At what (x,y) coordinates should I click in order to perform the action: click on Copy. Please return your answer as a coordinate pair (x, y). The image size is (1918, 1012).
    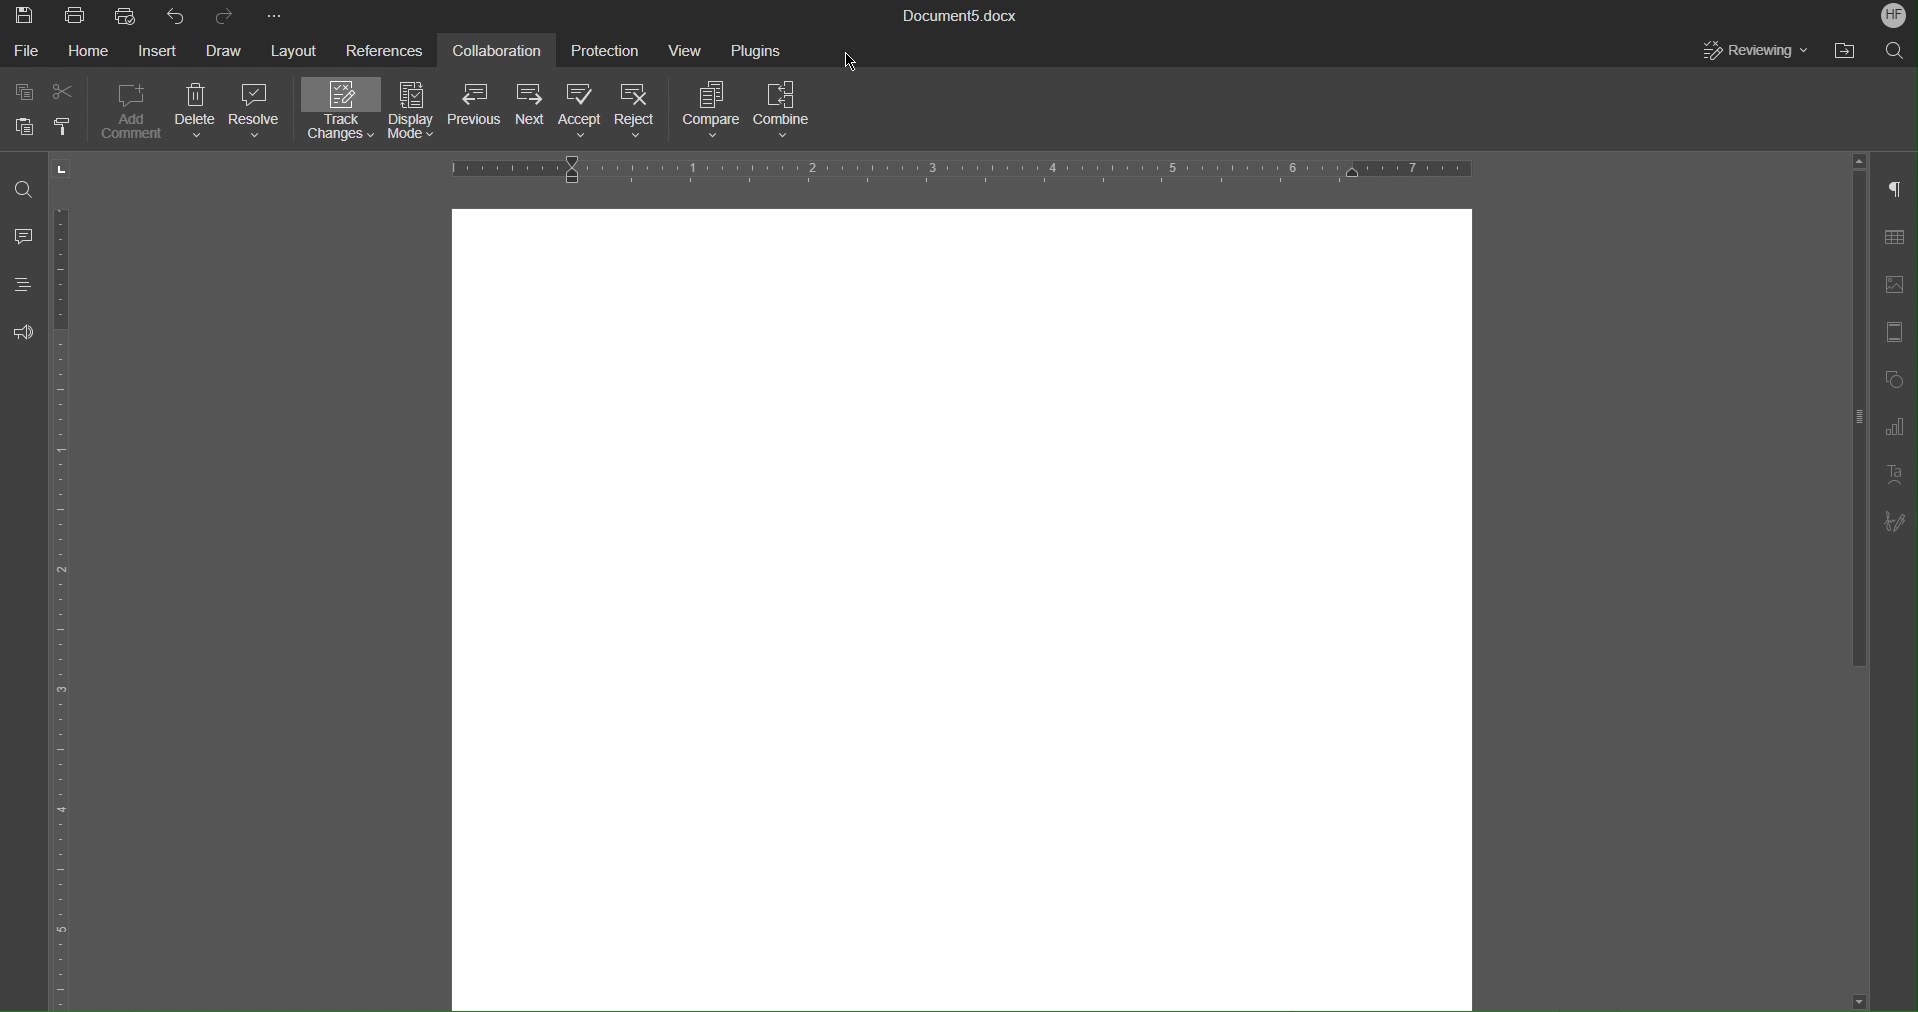
    Looking at the image, I should click on (22, 89).